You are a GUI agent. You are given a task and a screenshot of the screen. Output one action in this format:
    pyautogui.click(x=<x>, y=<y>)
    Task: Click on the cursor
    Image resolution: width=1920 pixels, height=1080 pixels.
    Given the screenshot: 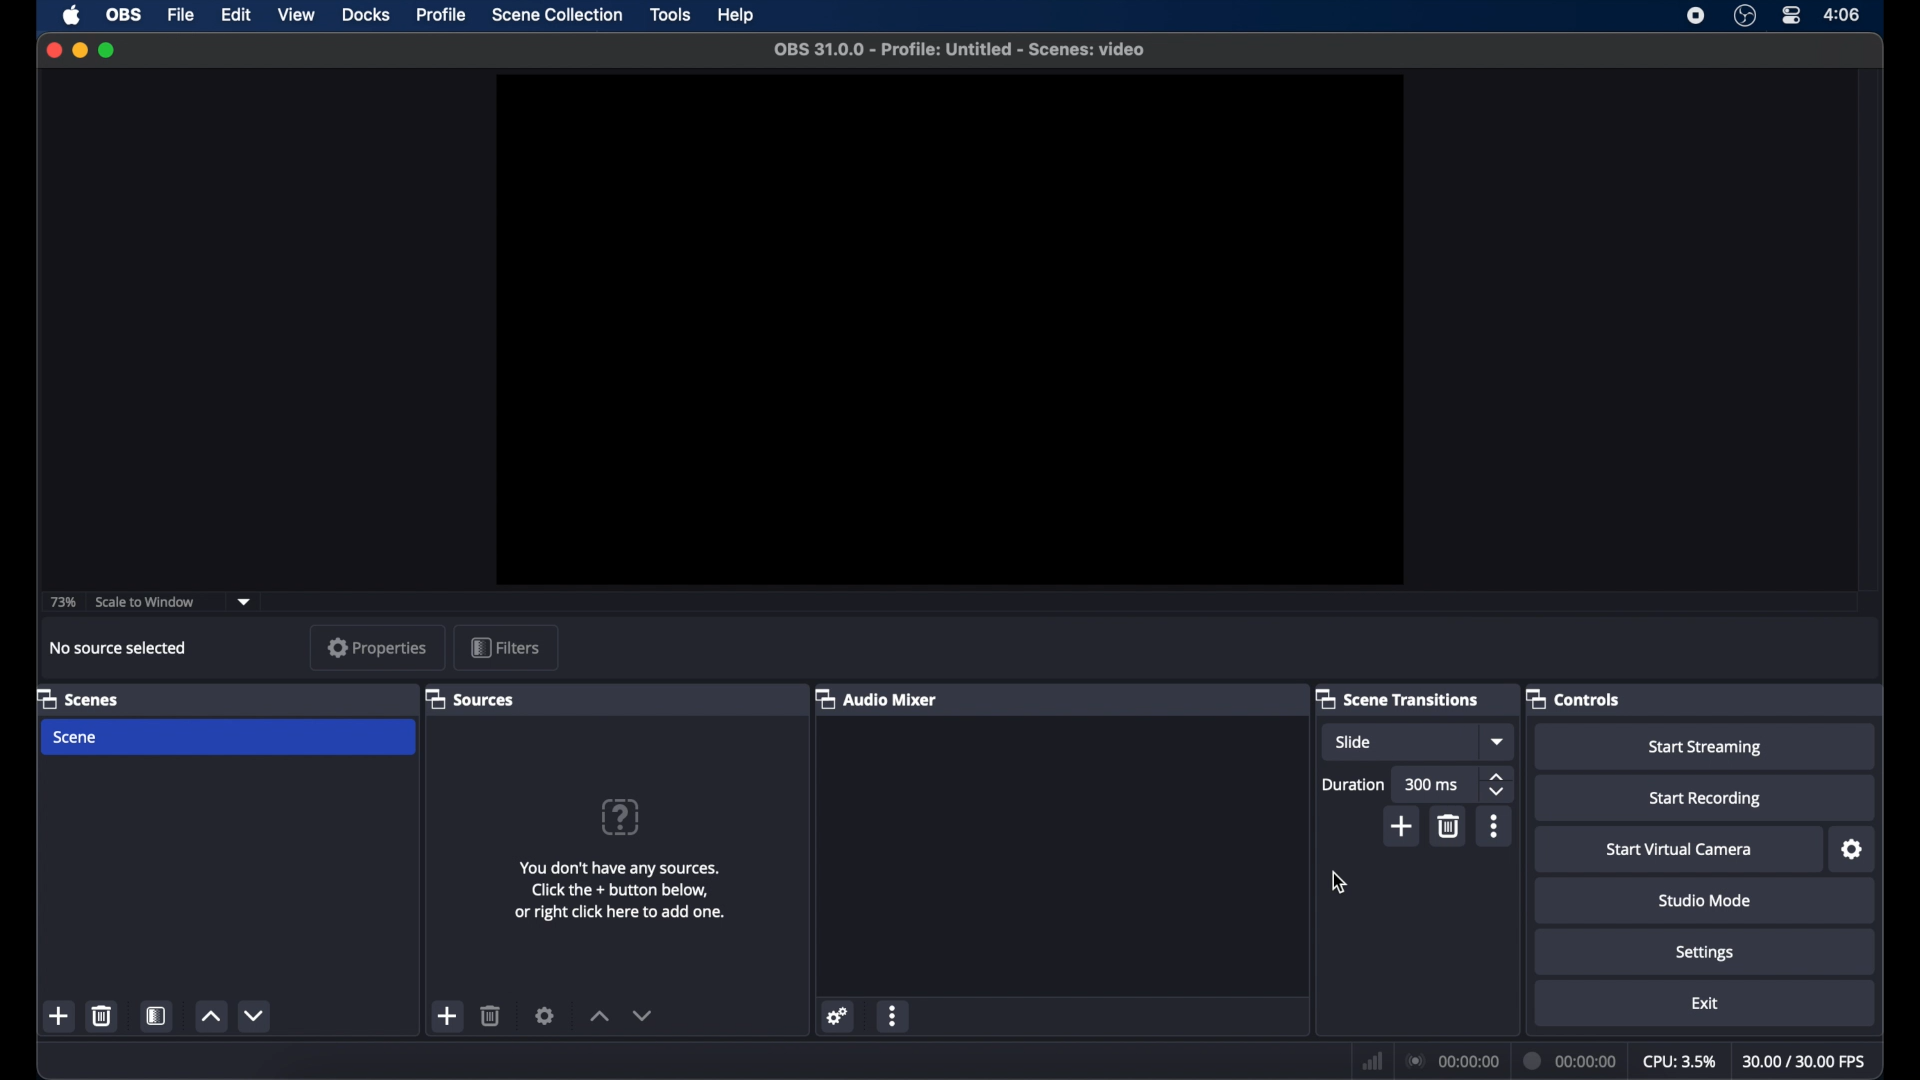 What is the action you would take?
    pyautogui.click(x=1339, y=881)
    